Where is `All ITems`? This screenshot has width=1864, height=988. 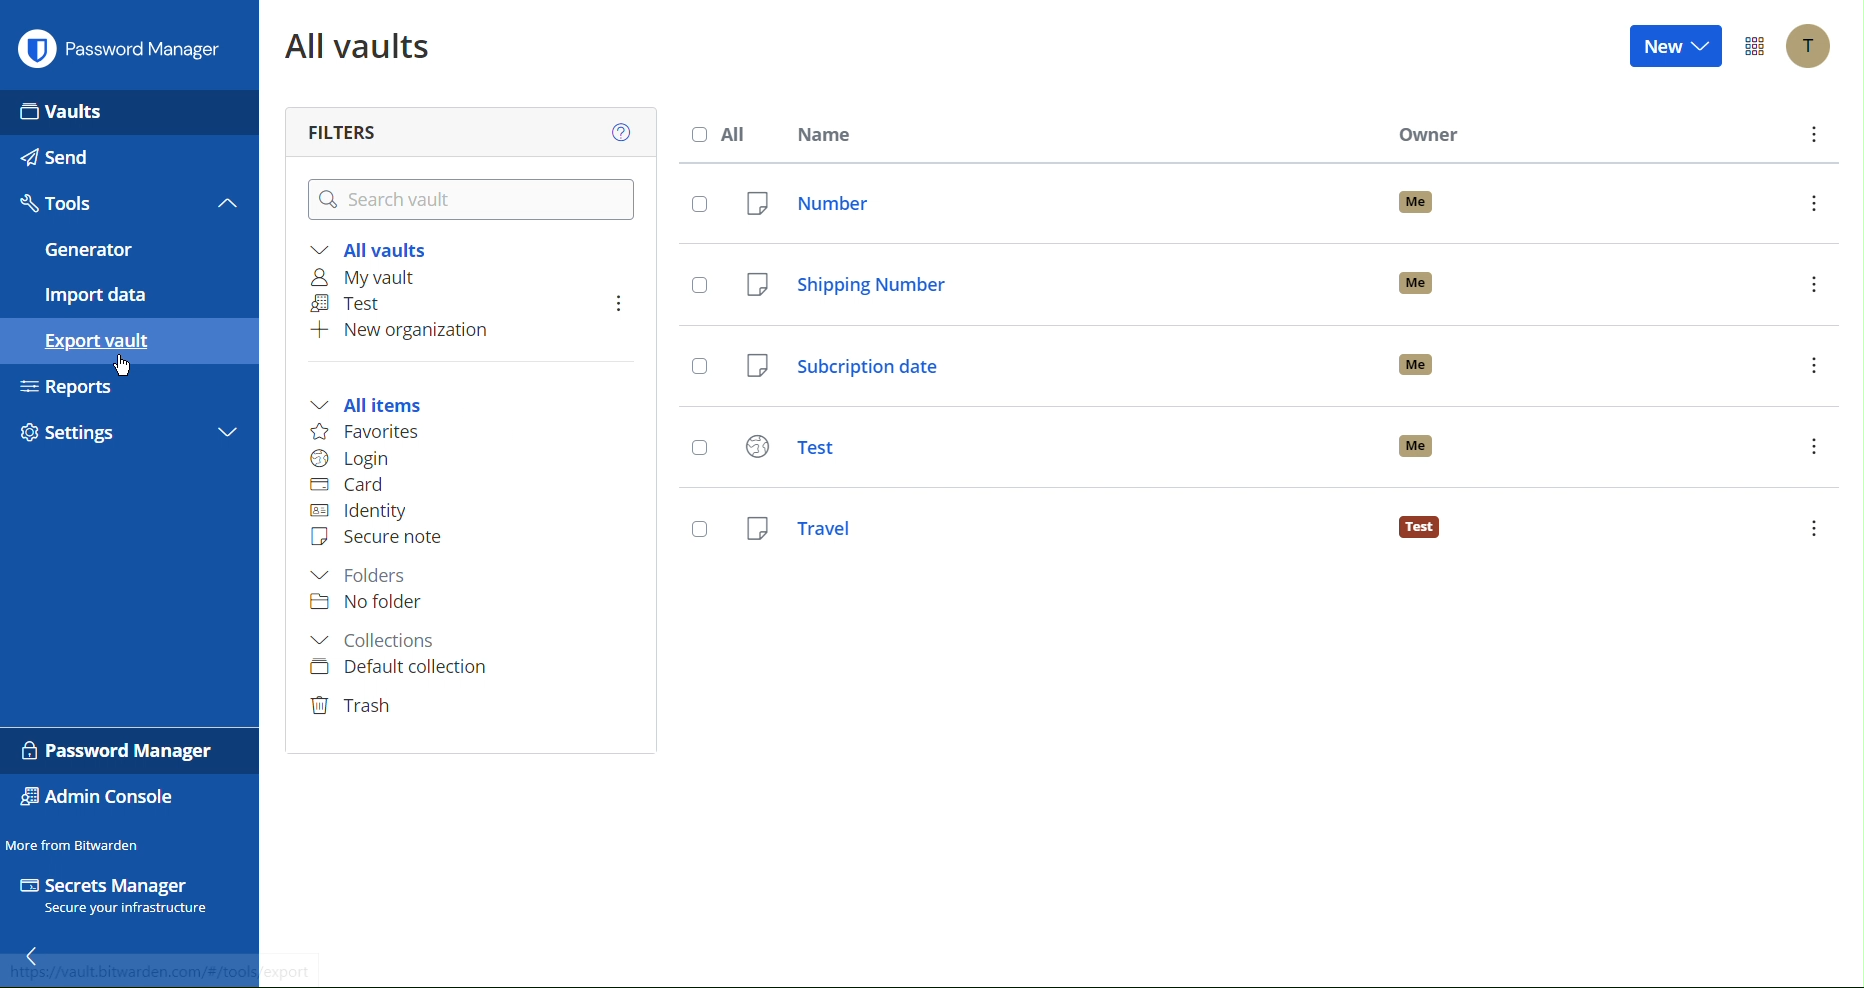 All ITems is located at coordinates (362, 404).